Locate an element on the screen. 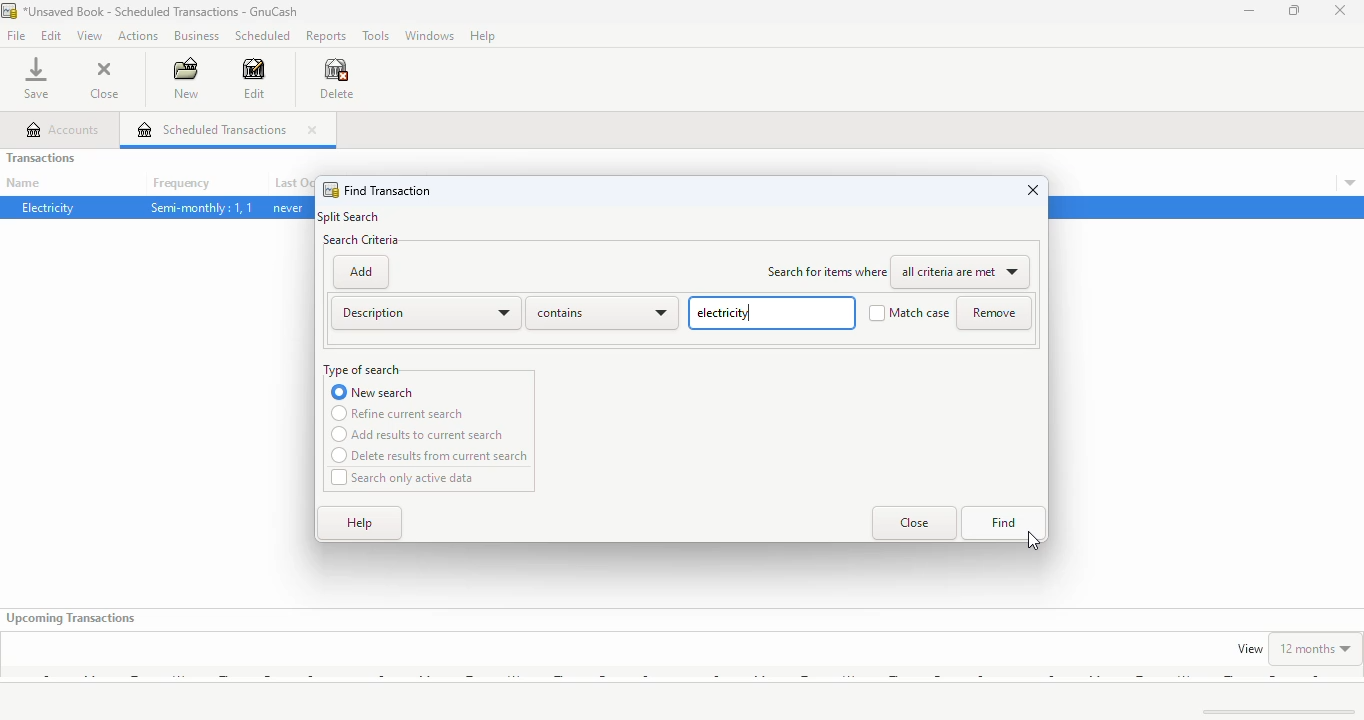 The width and height of the screenshot is (1364, 720). windows is located at coordinates (431, 35).